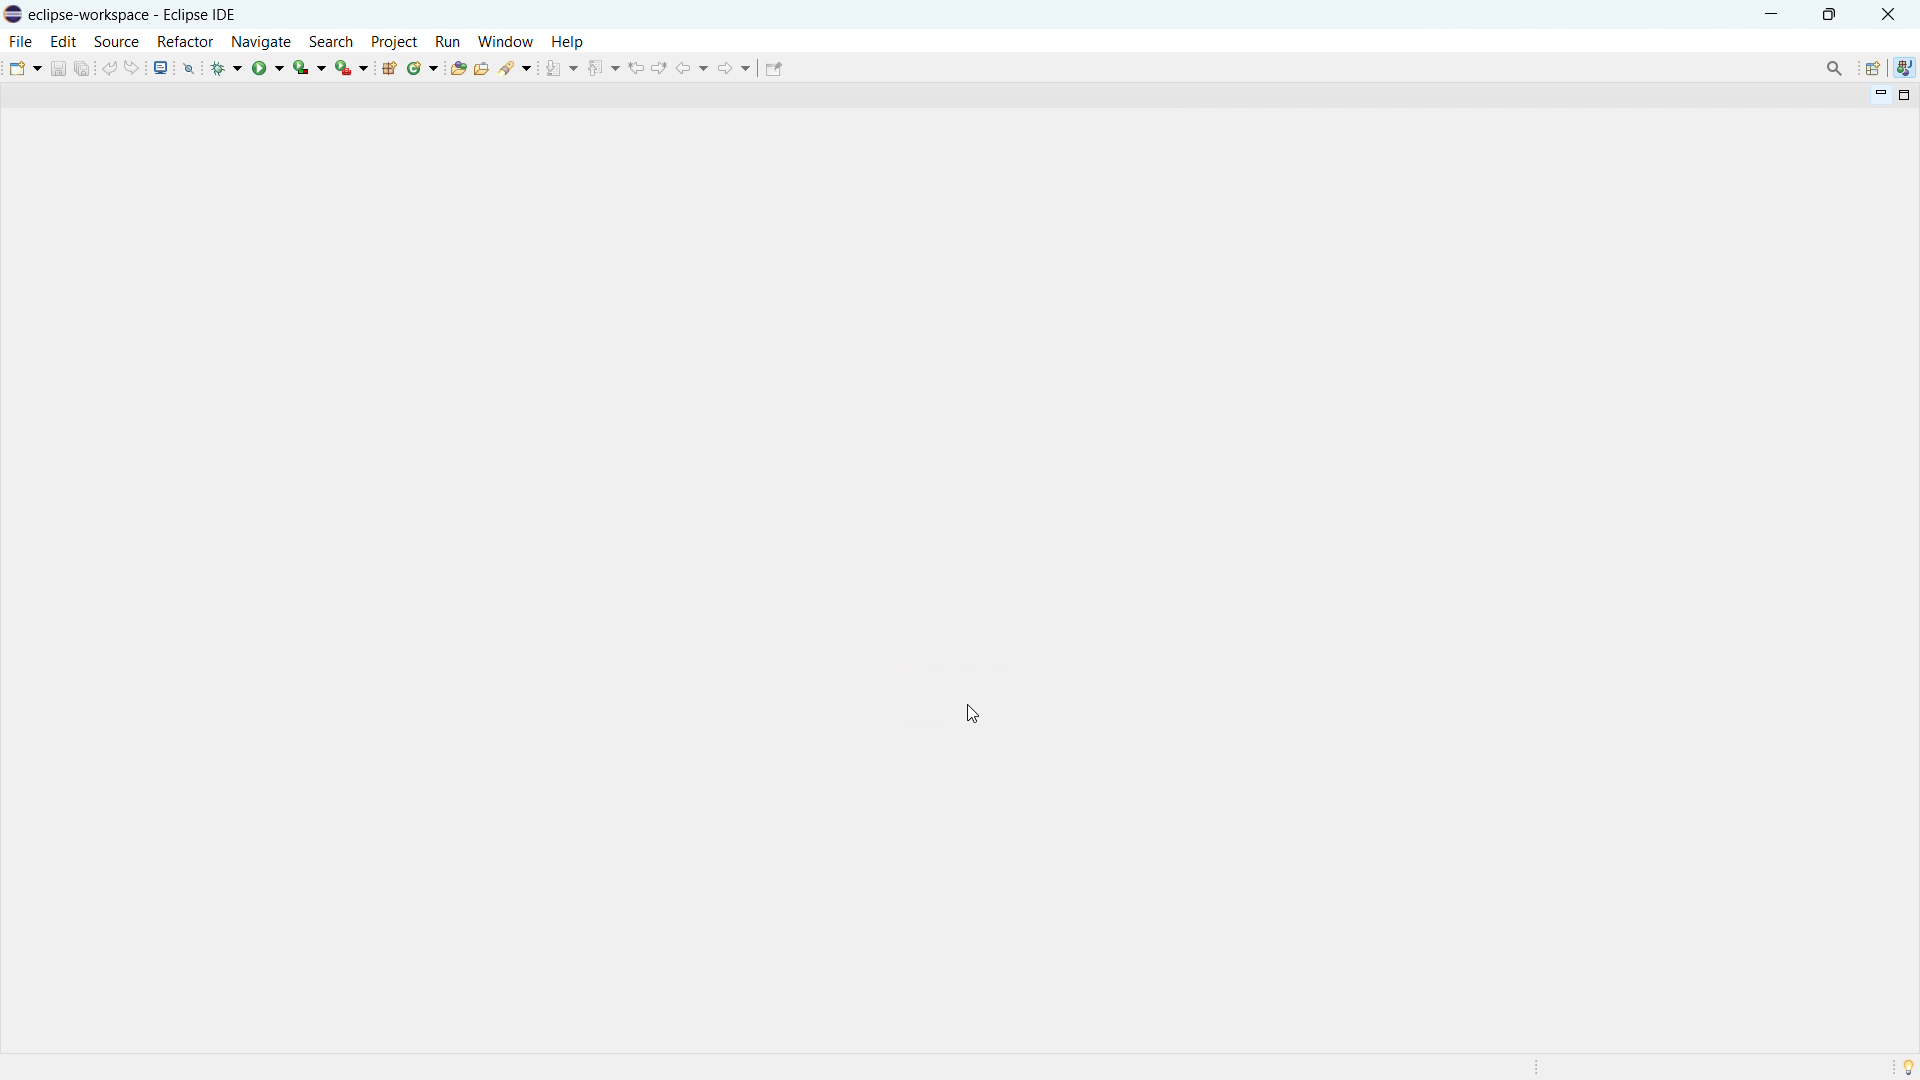 The width and height of the screenshot is (1920, 1080). What do you see at coordinates (1902, 96) in the screenshot?
I see `maximize view` at bounding box center [1902, 96].